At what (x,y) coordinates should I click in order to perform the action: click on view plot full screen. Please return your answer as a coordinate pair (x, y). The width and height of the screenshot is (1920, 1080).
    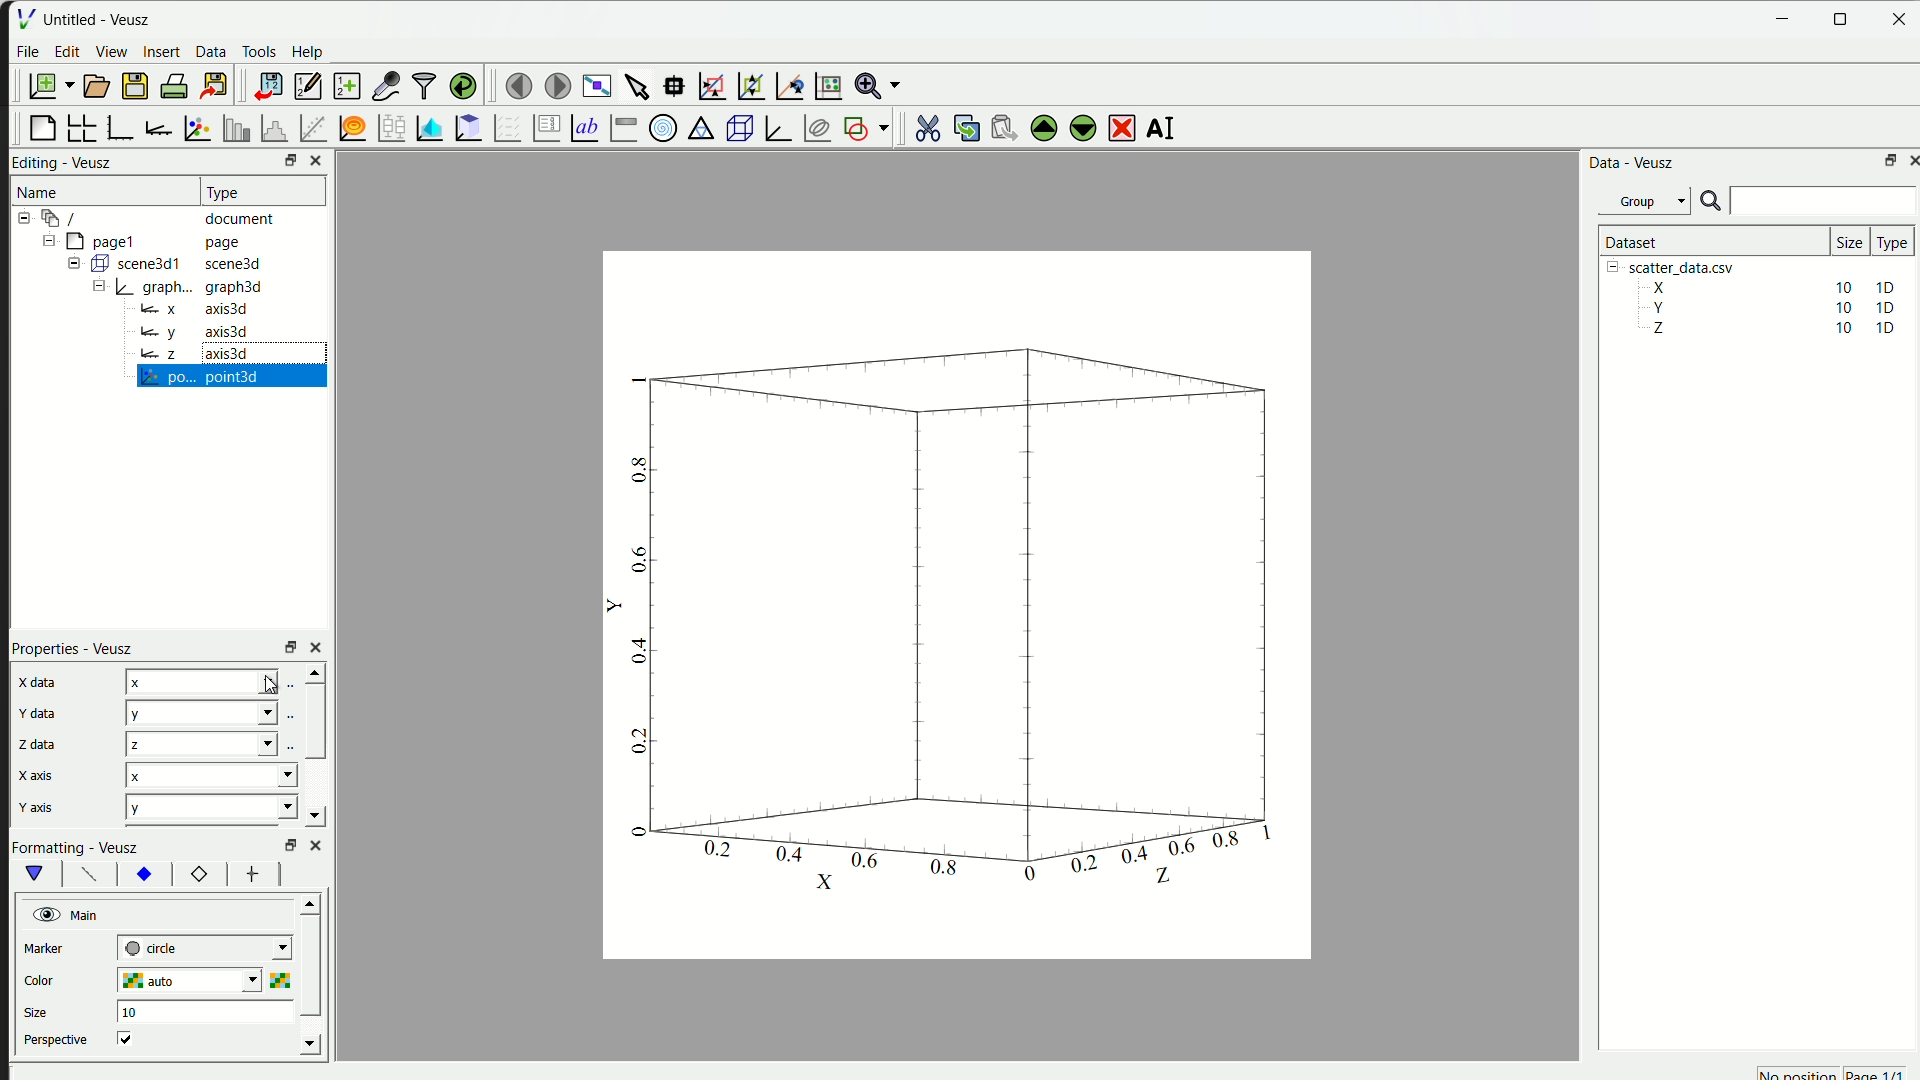
    Looking at the image, I should click on (594, 83).